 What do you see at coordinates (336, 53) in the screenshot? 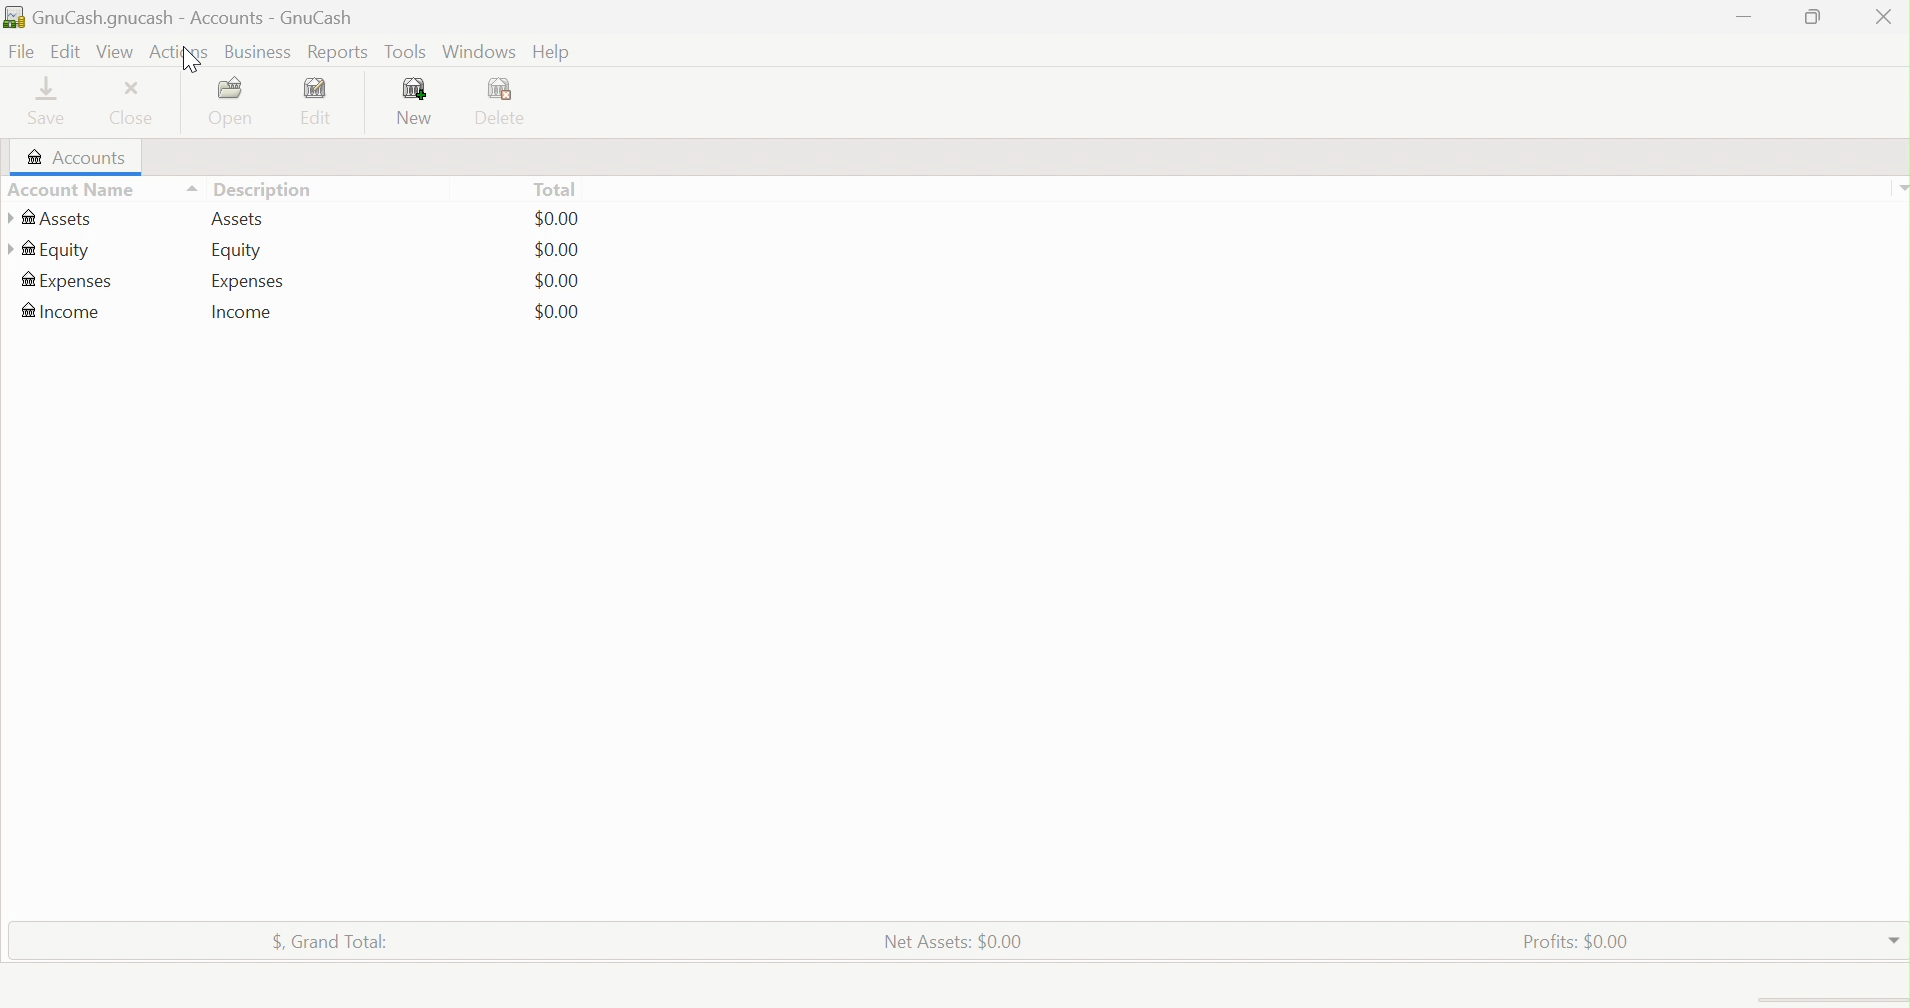
I see `Reports` at bounding box center [336, 53].